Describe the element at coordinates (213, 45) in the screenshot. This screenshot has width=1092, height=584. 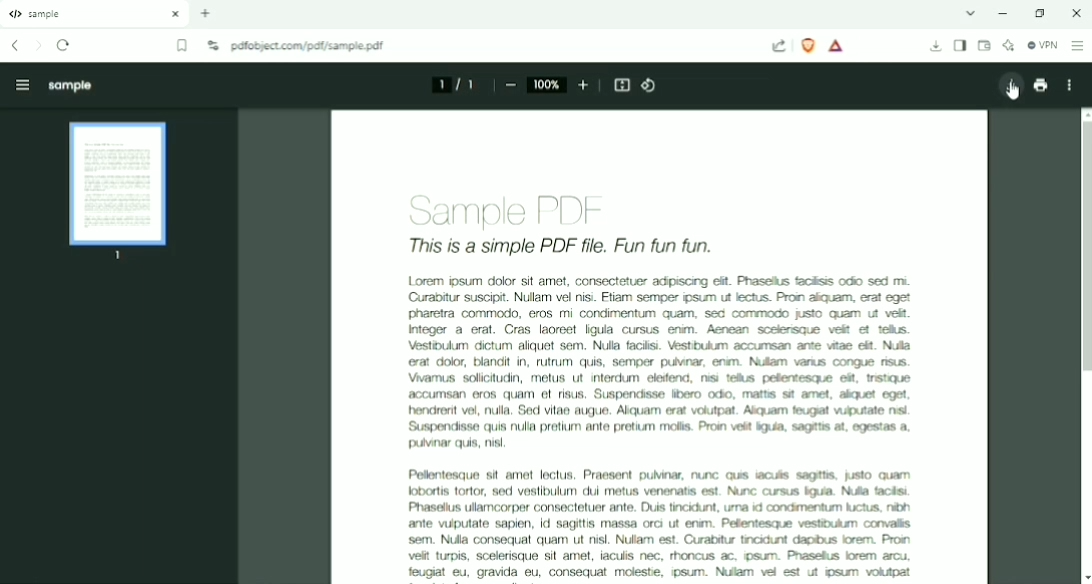
I see `View site information` at that location.